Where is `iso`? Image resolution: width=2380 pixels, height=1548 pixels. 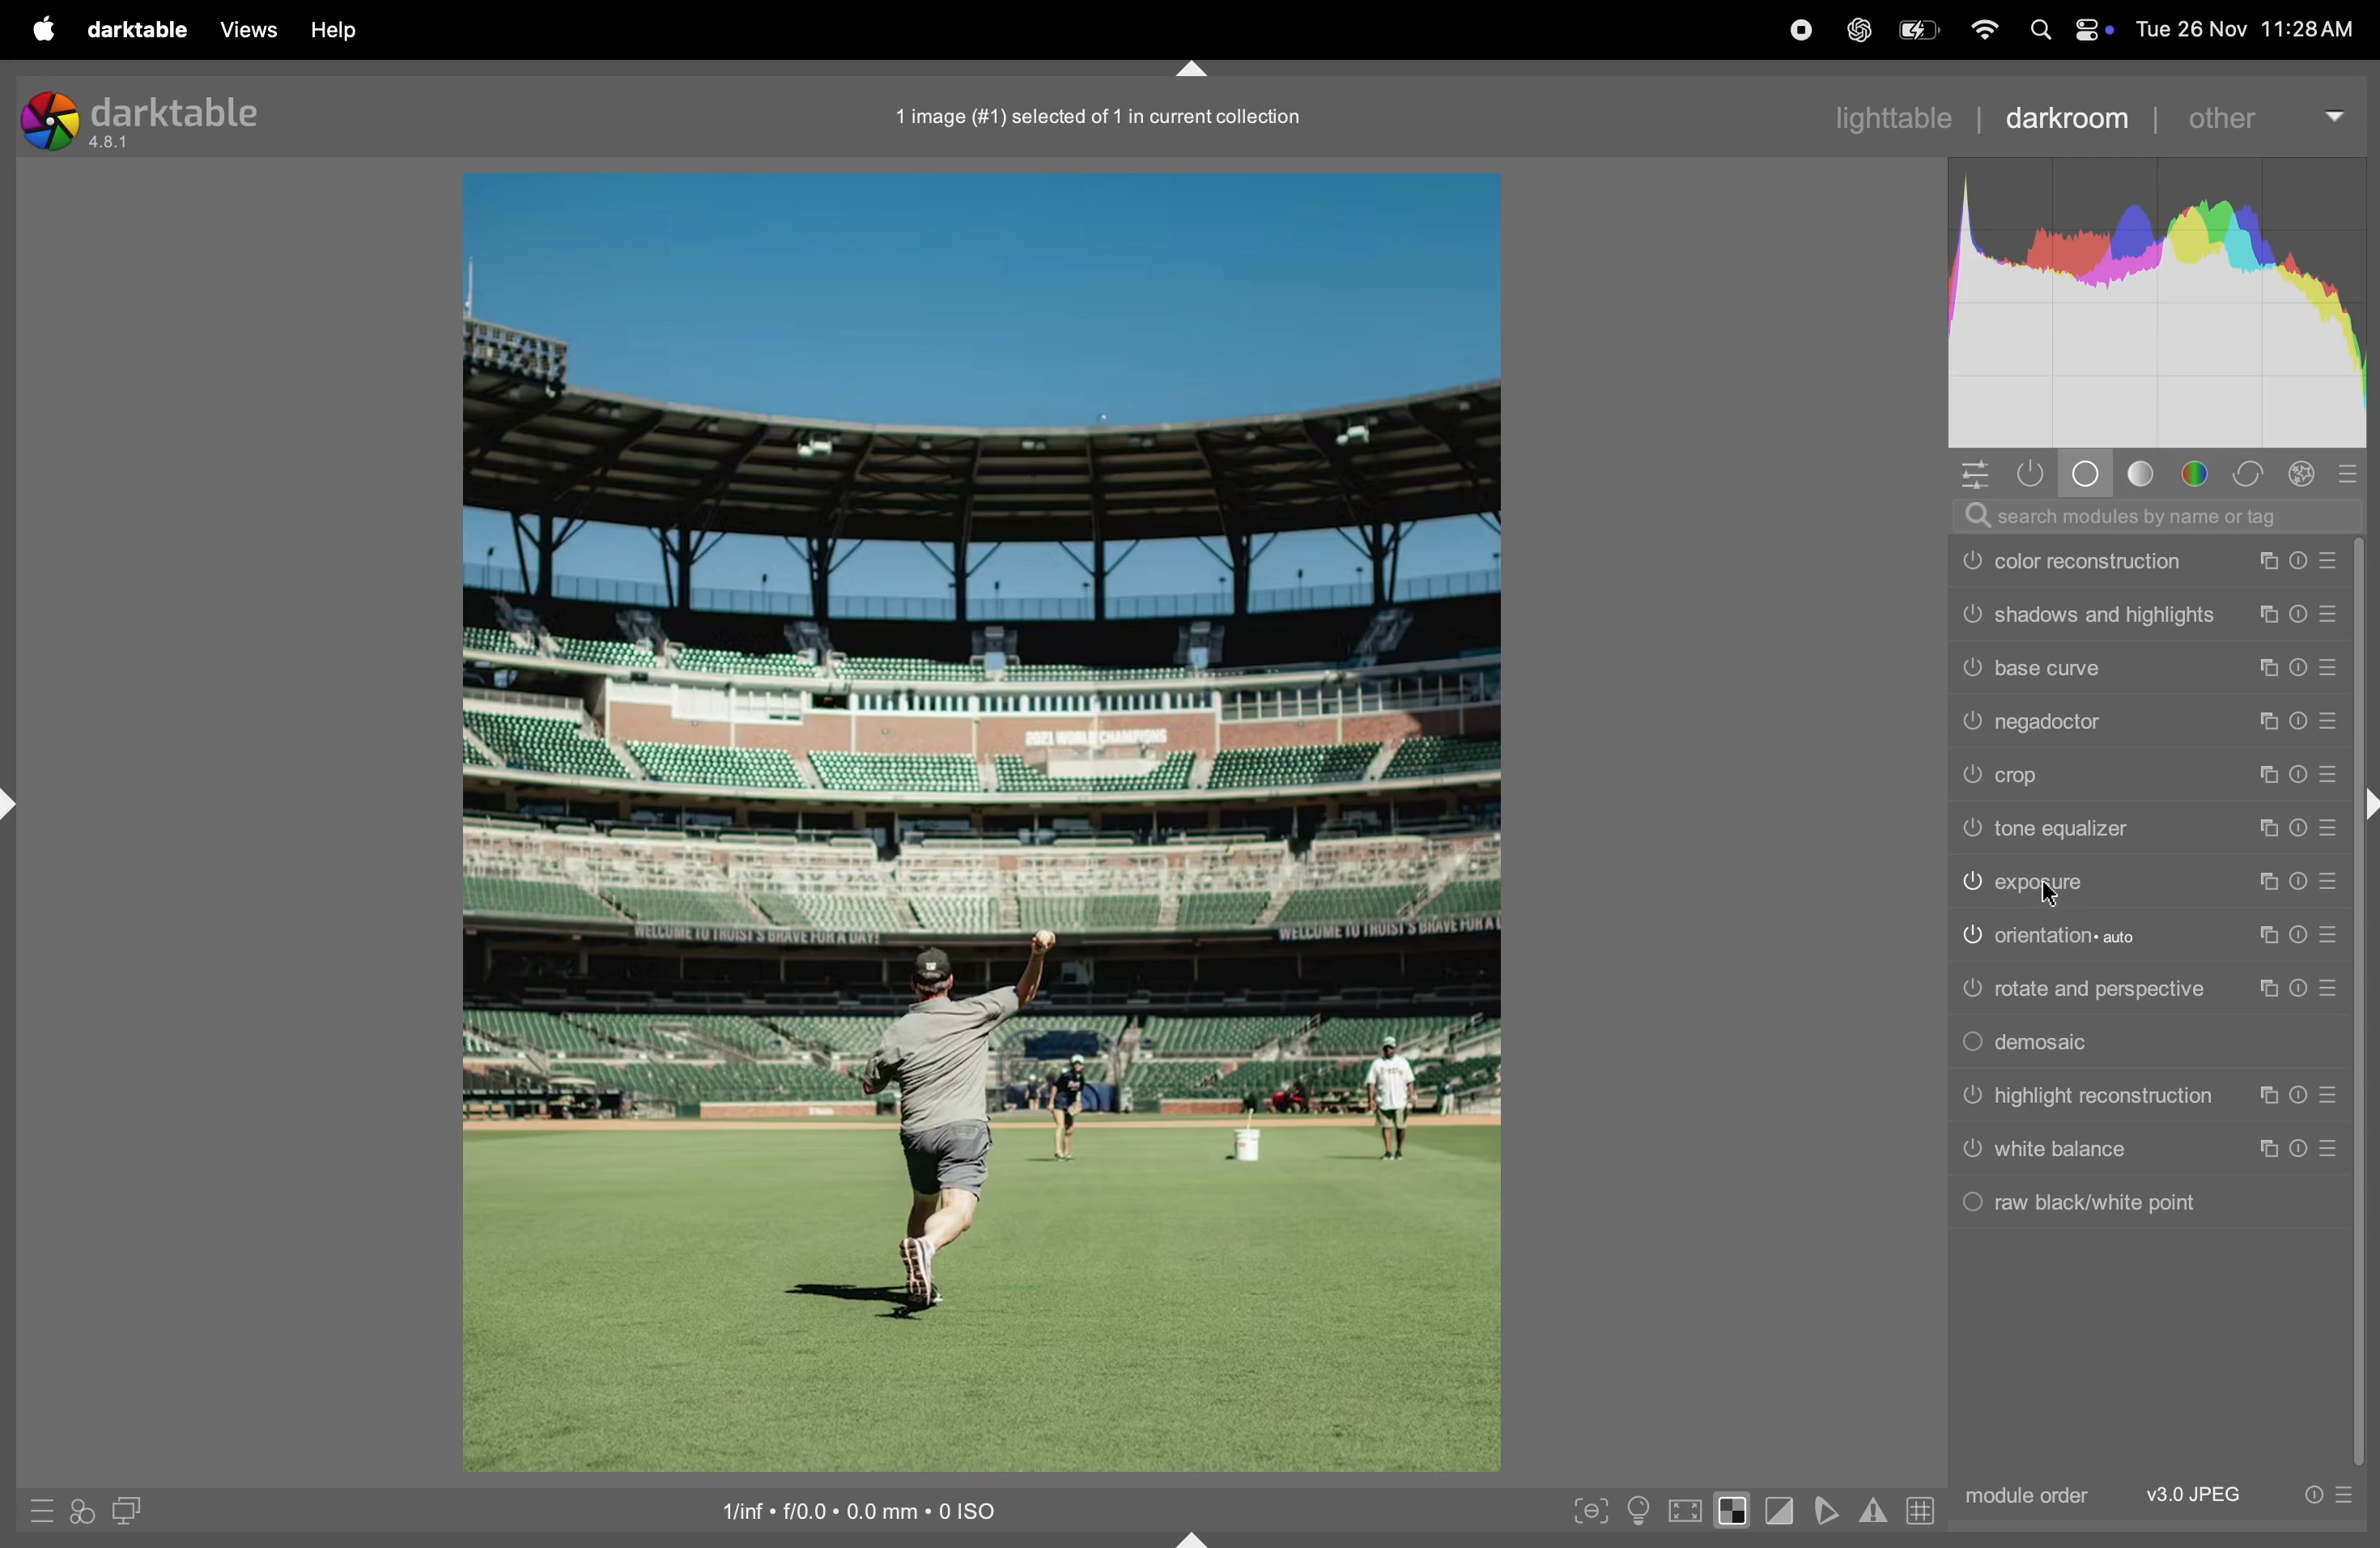 iso is located at coordinates (848, 1508).